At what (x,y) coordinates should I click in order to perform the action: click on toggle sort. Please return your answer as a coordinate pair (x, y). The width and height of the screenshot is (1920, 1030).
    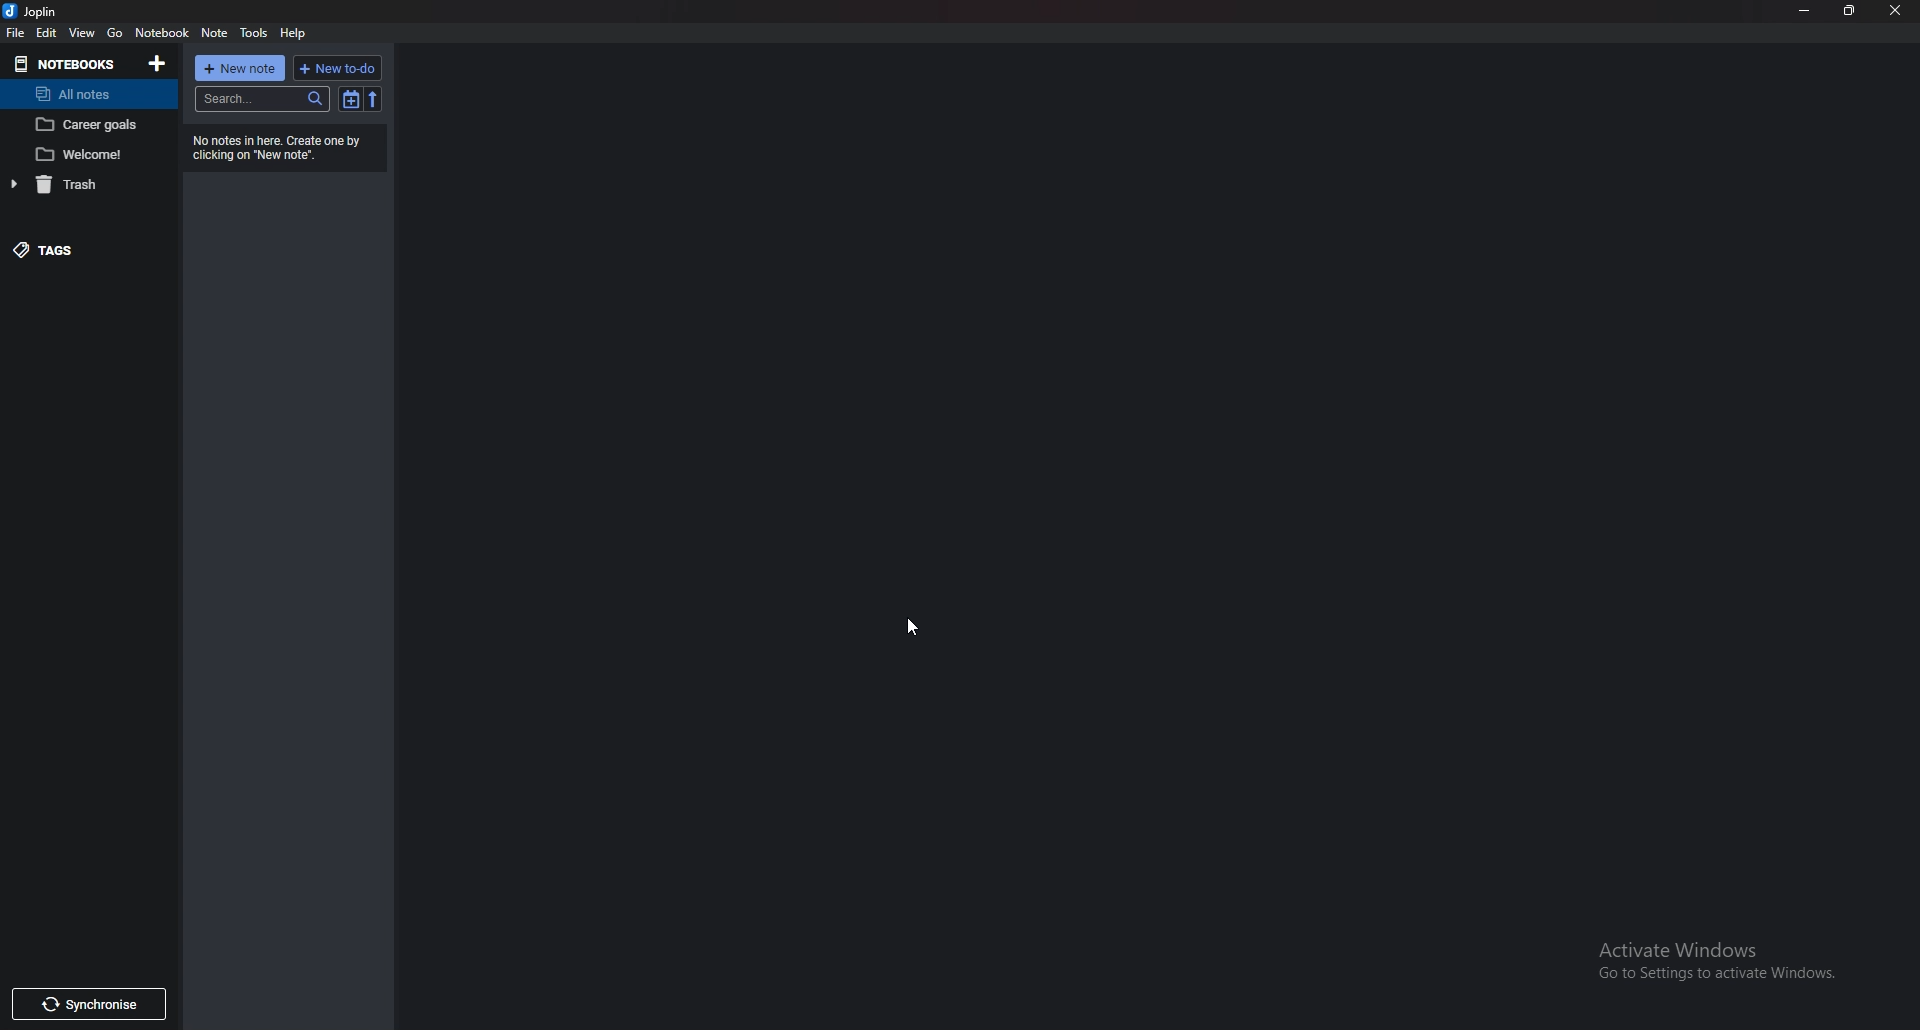
    Looking at the image, I should click on (351, 99).